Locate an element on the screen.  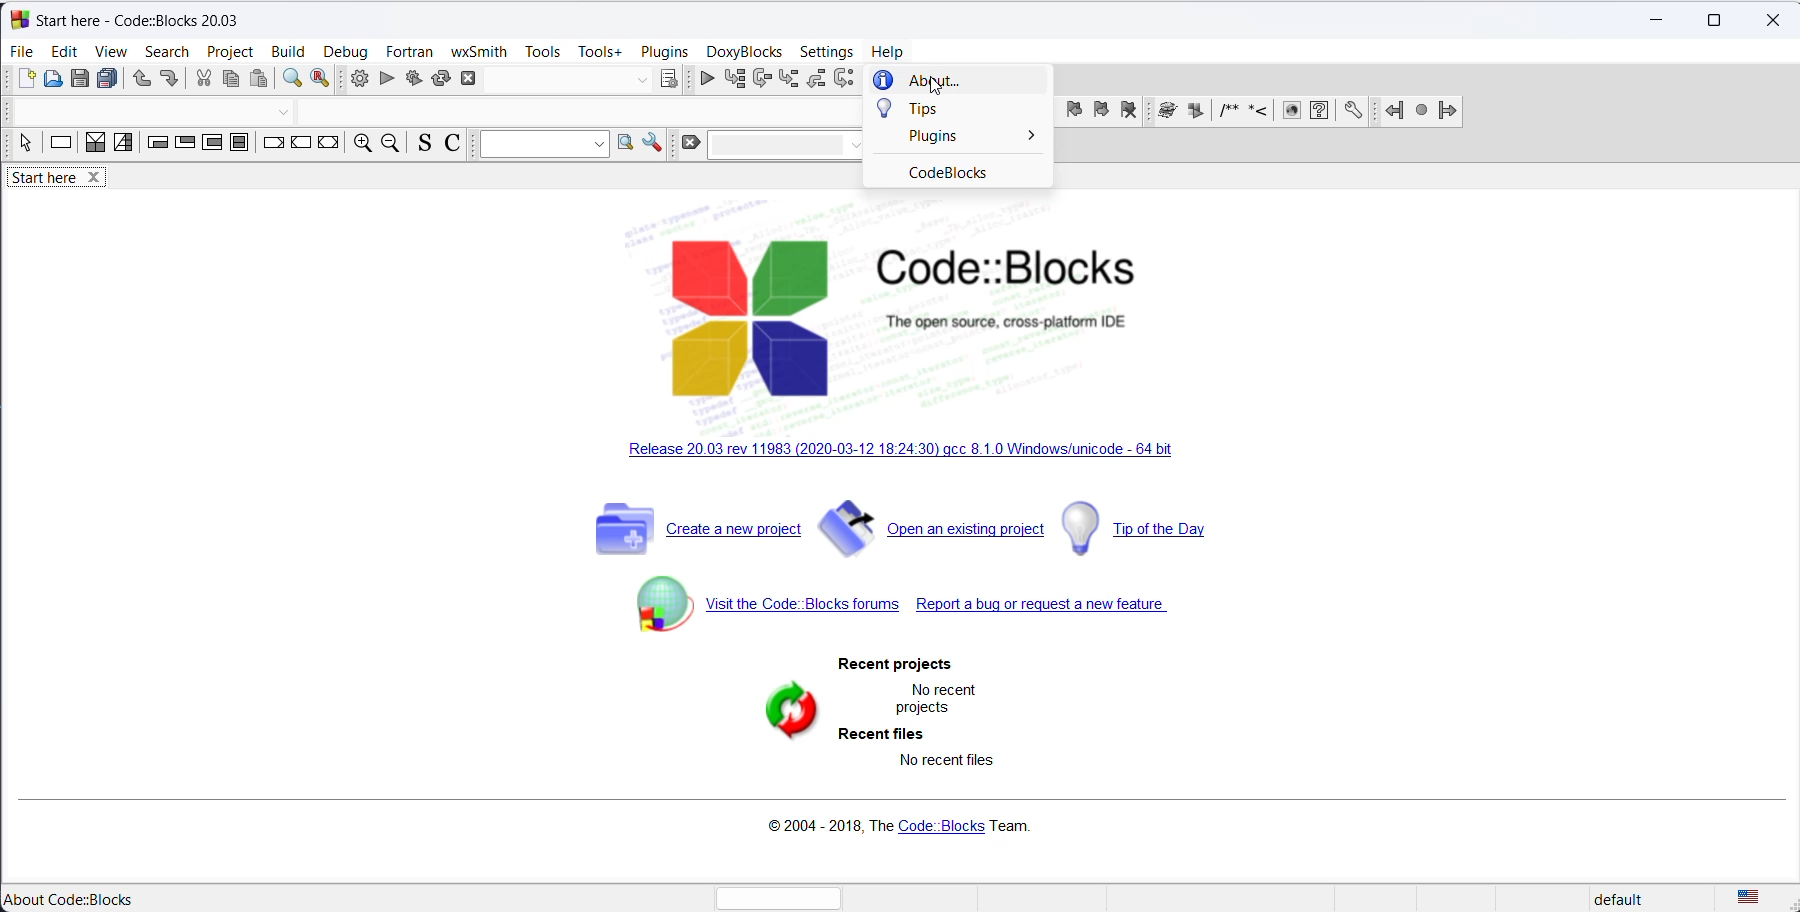
tools + is located at coordinates (600, 51).